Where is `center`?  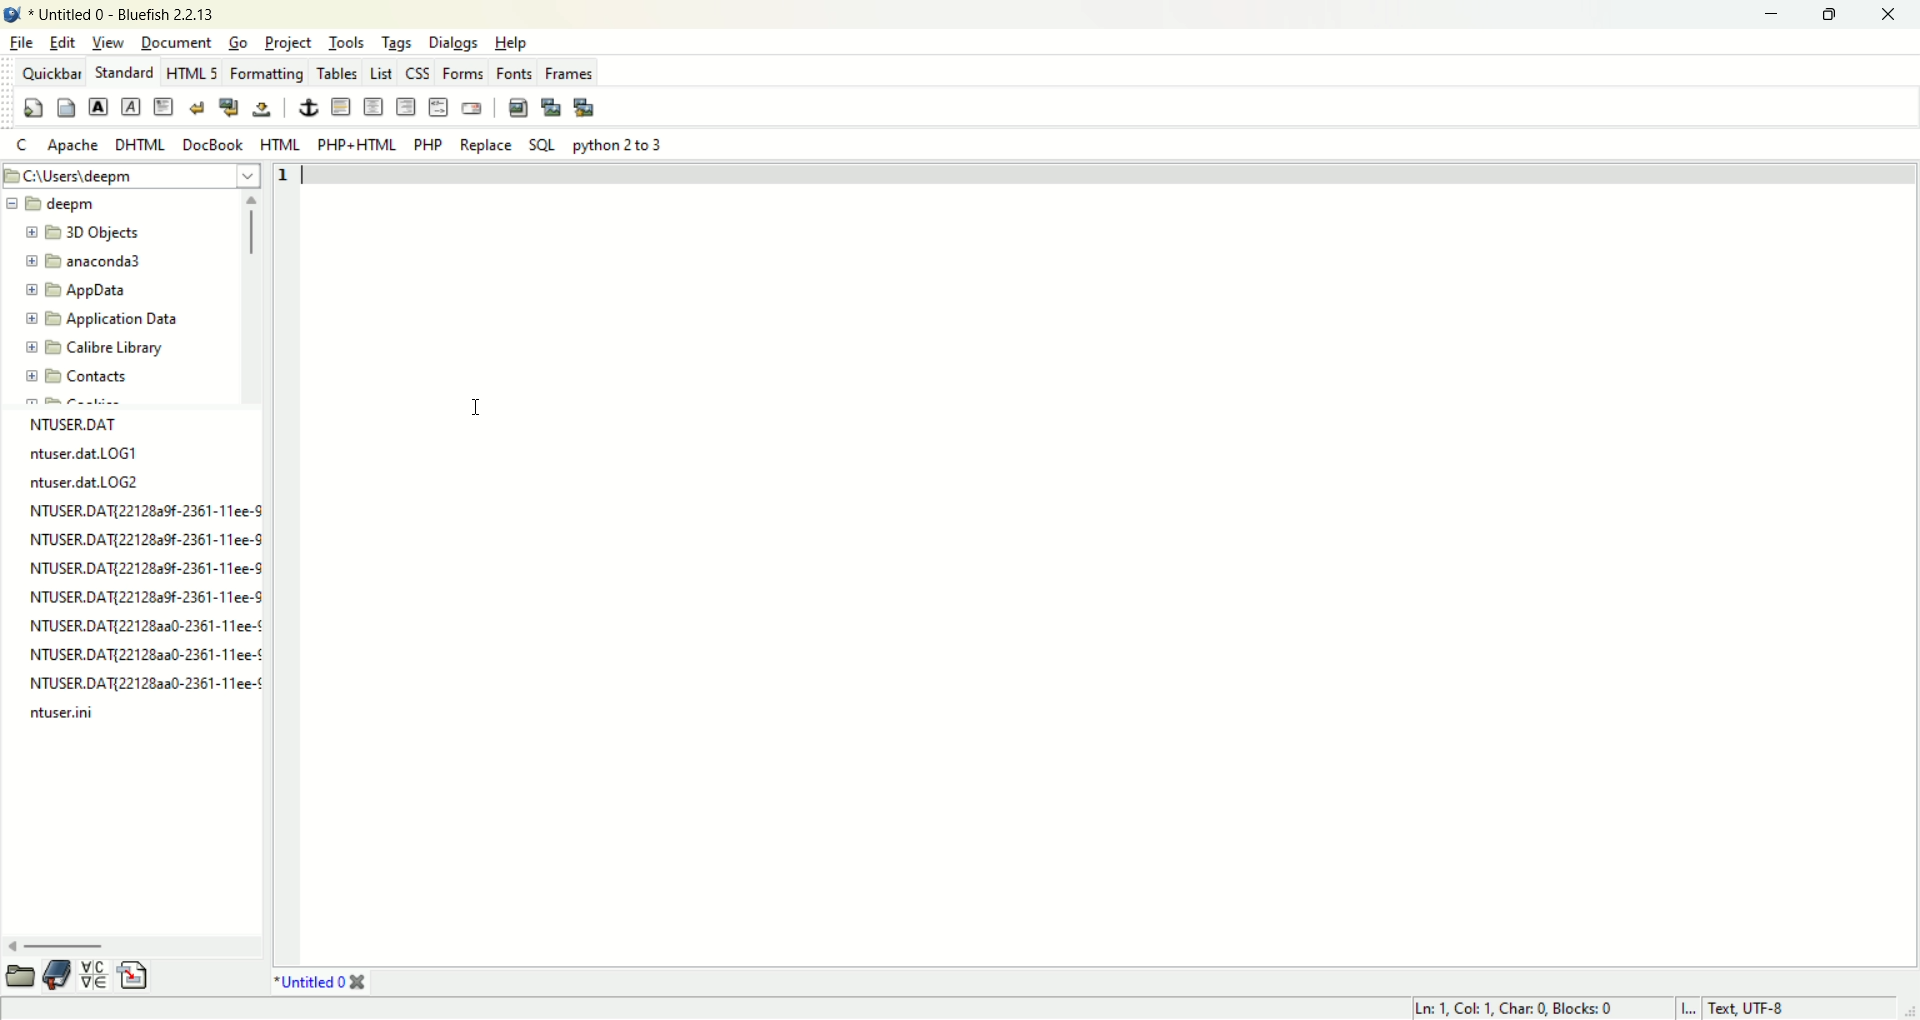 center is located at coordinates (373, 108).